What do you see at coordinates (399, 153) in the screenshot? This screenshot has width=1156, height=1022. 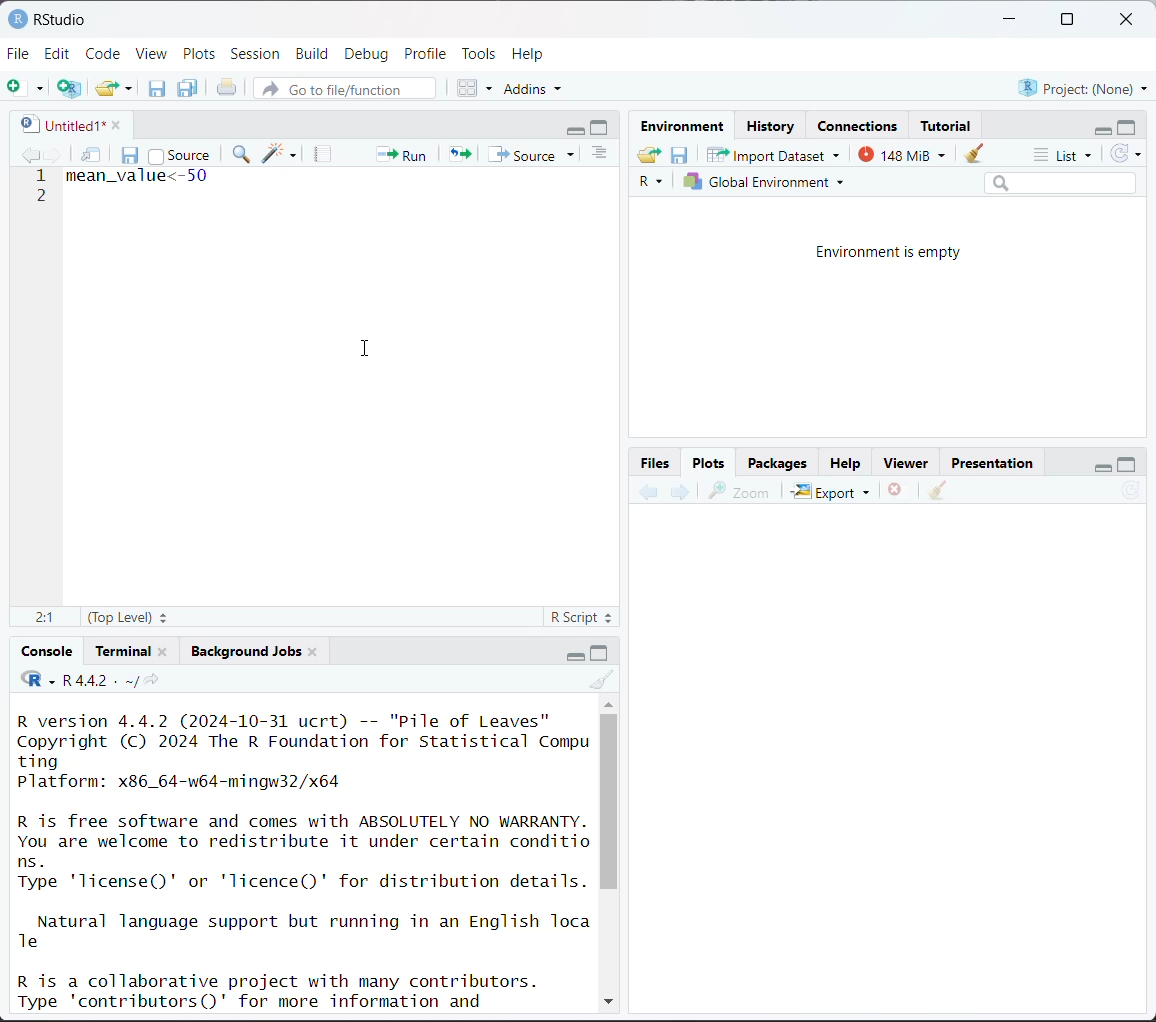 I see `run` at bounding box center [399, 153].